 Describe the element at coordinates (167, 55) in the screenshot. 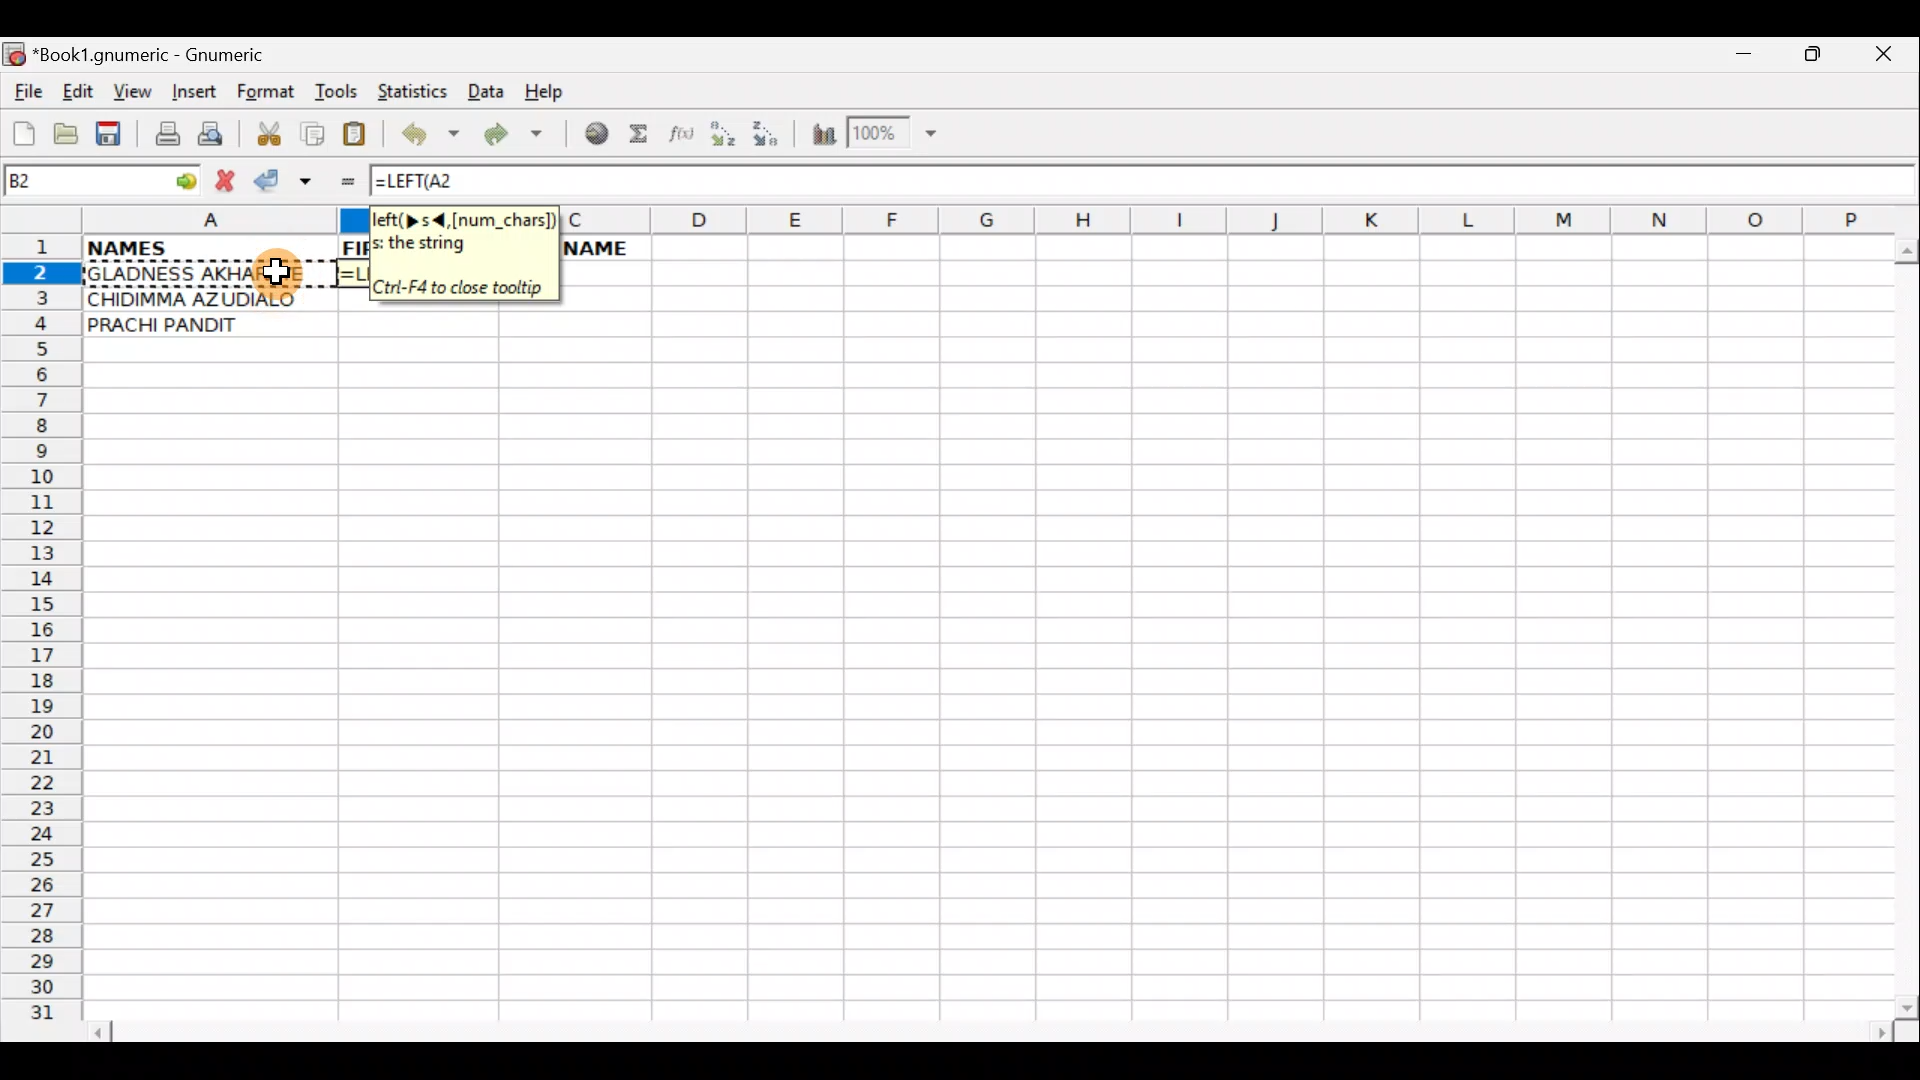

I see `*Book1.gnumeric - Gnumeric` at that location.